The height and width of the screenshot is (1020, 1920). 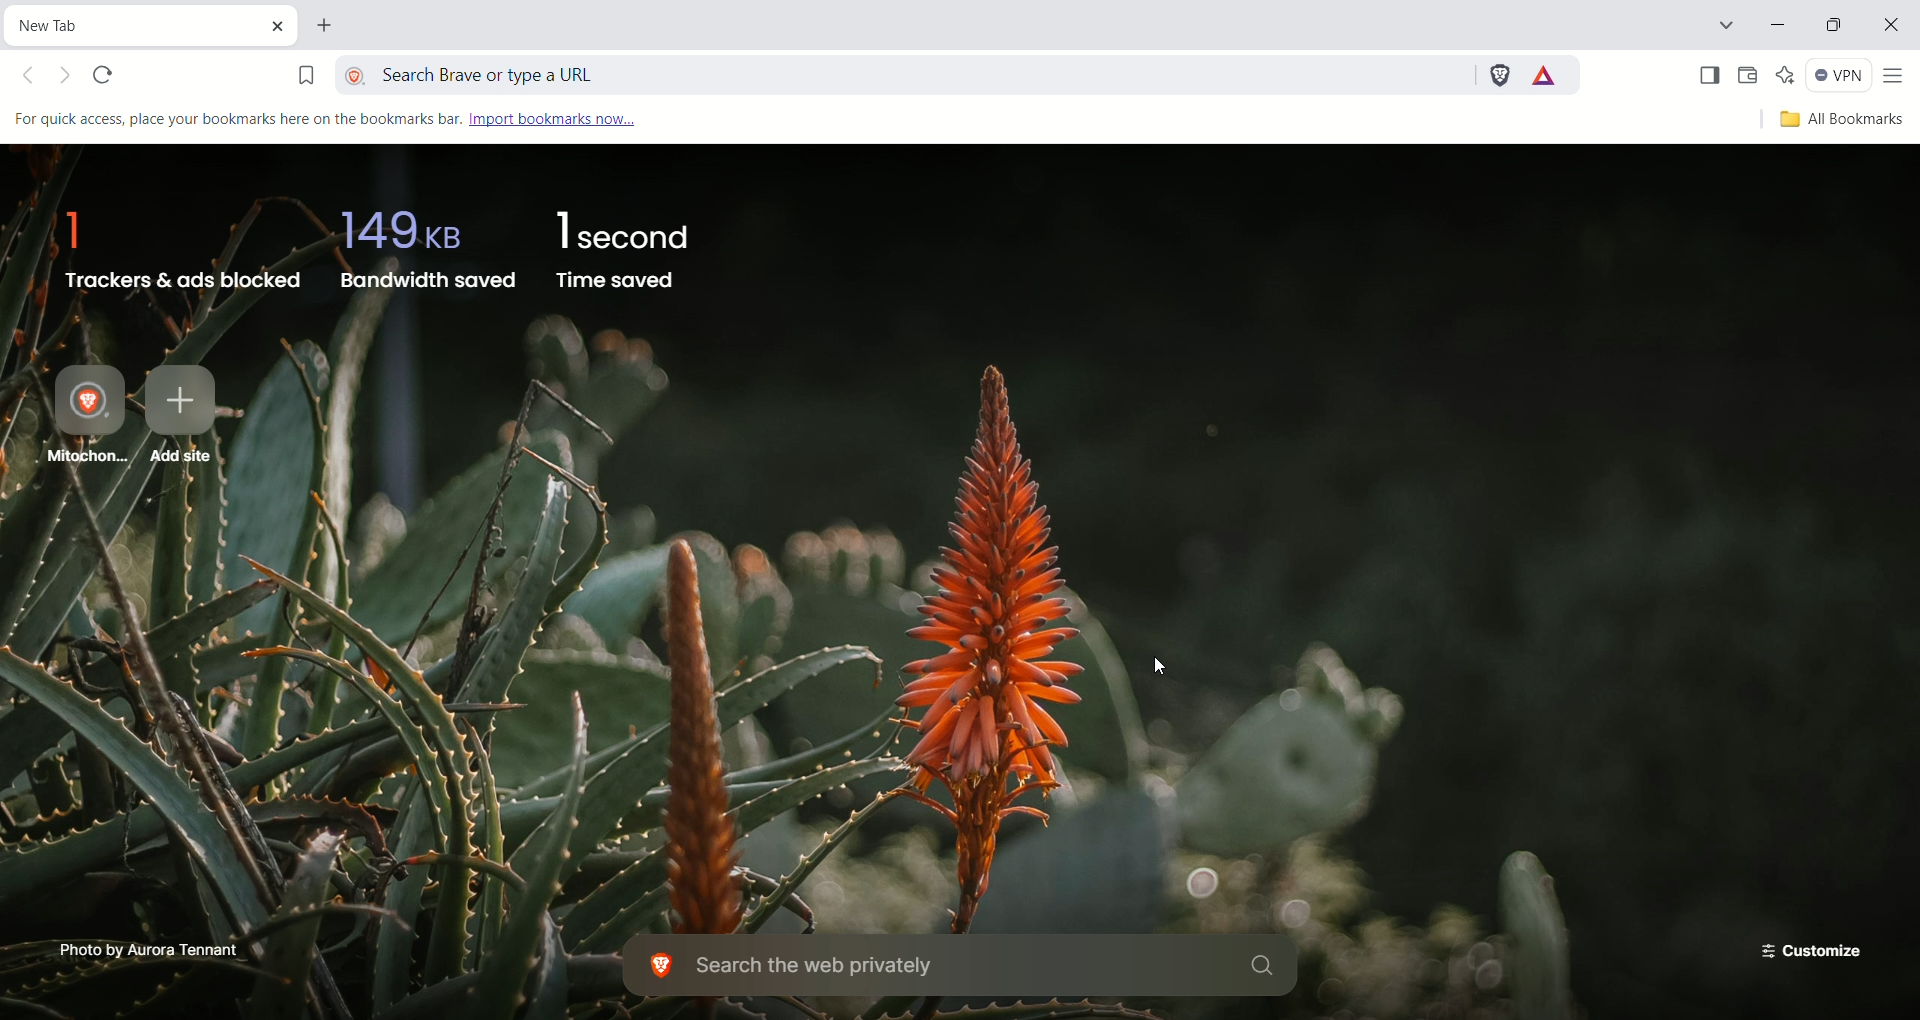 I want to click on import bookmarks now, so click(x=572, y=118).